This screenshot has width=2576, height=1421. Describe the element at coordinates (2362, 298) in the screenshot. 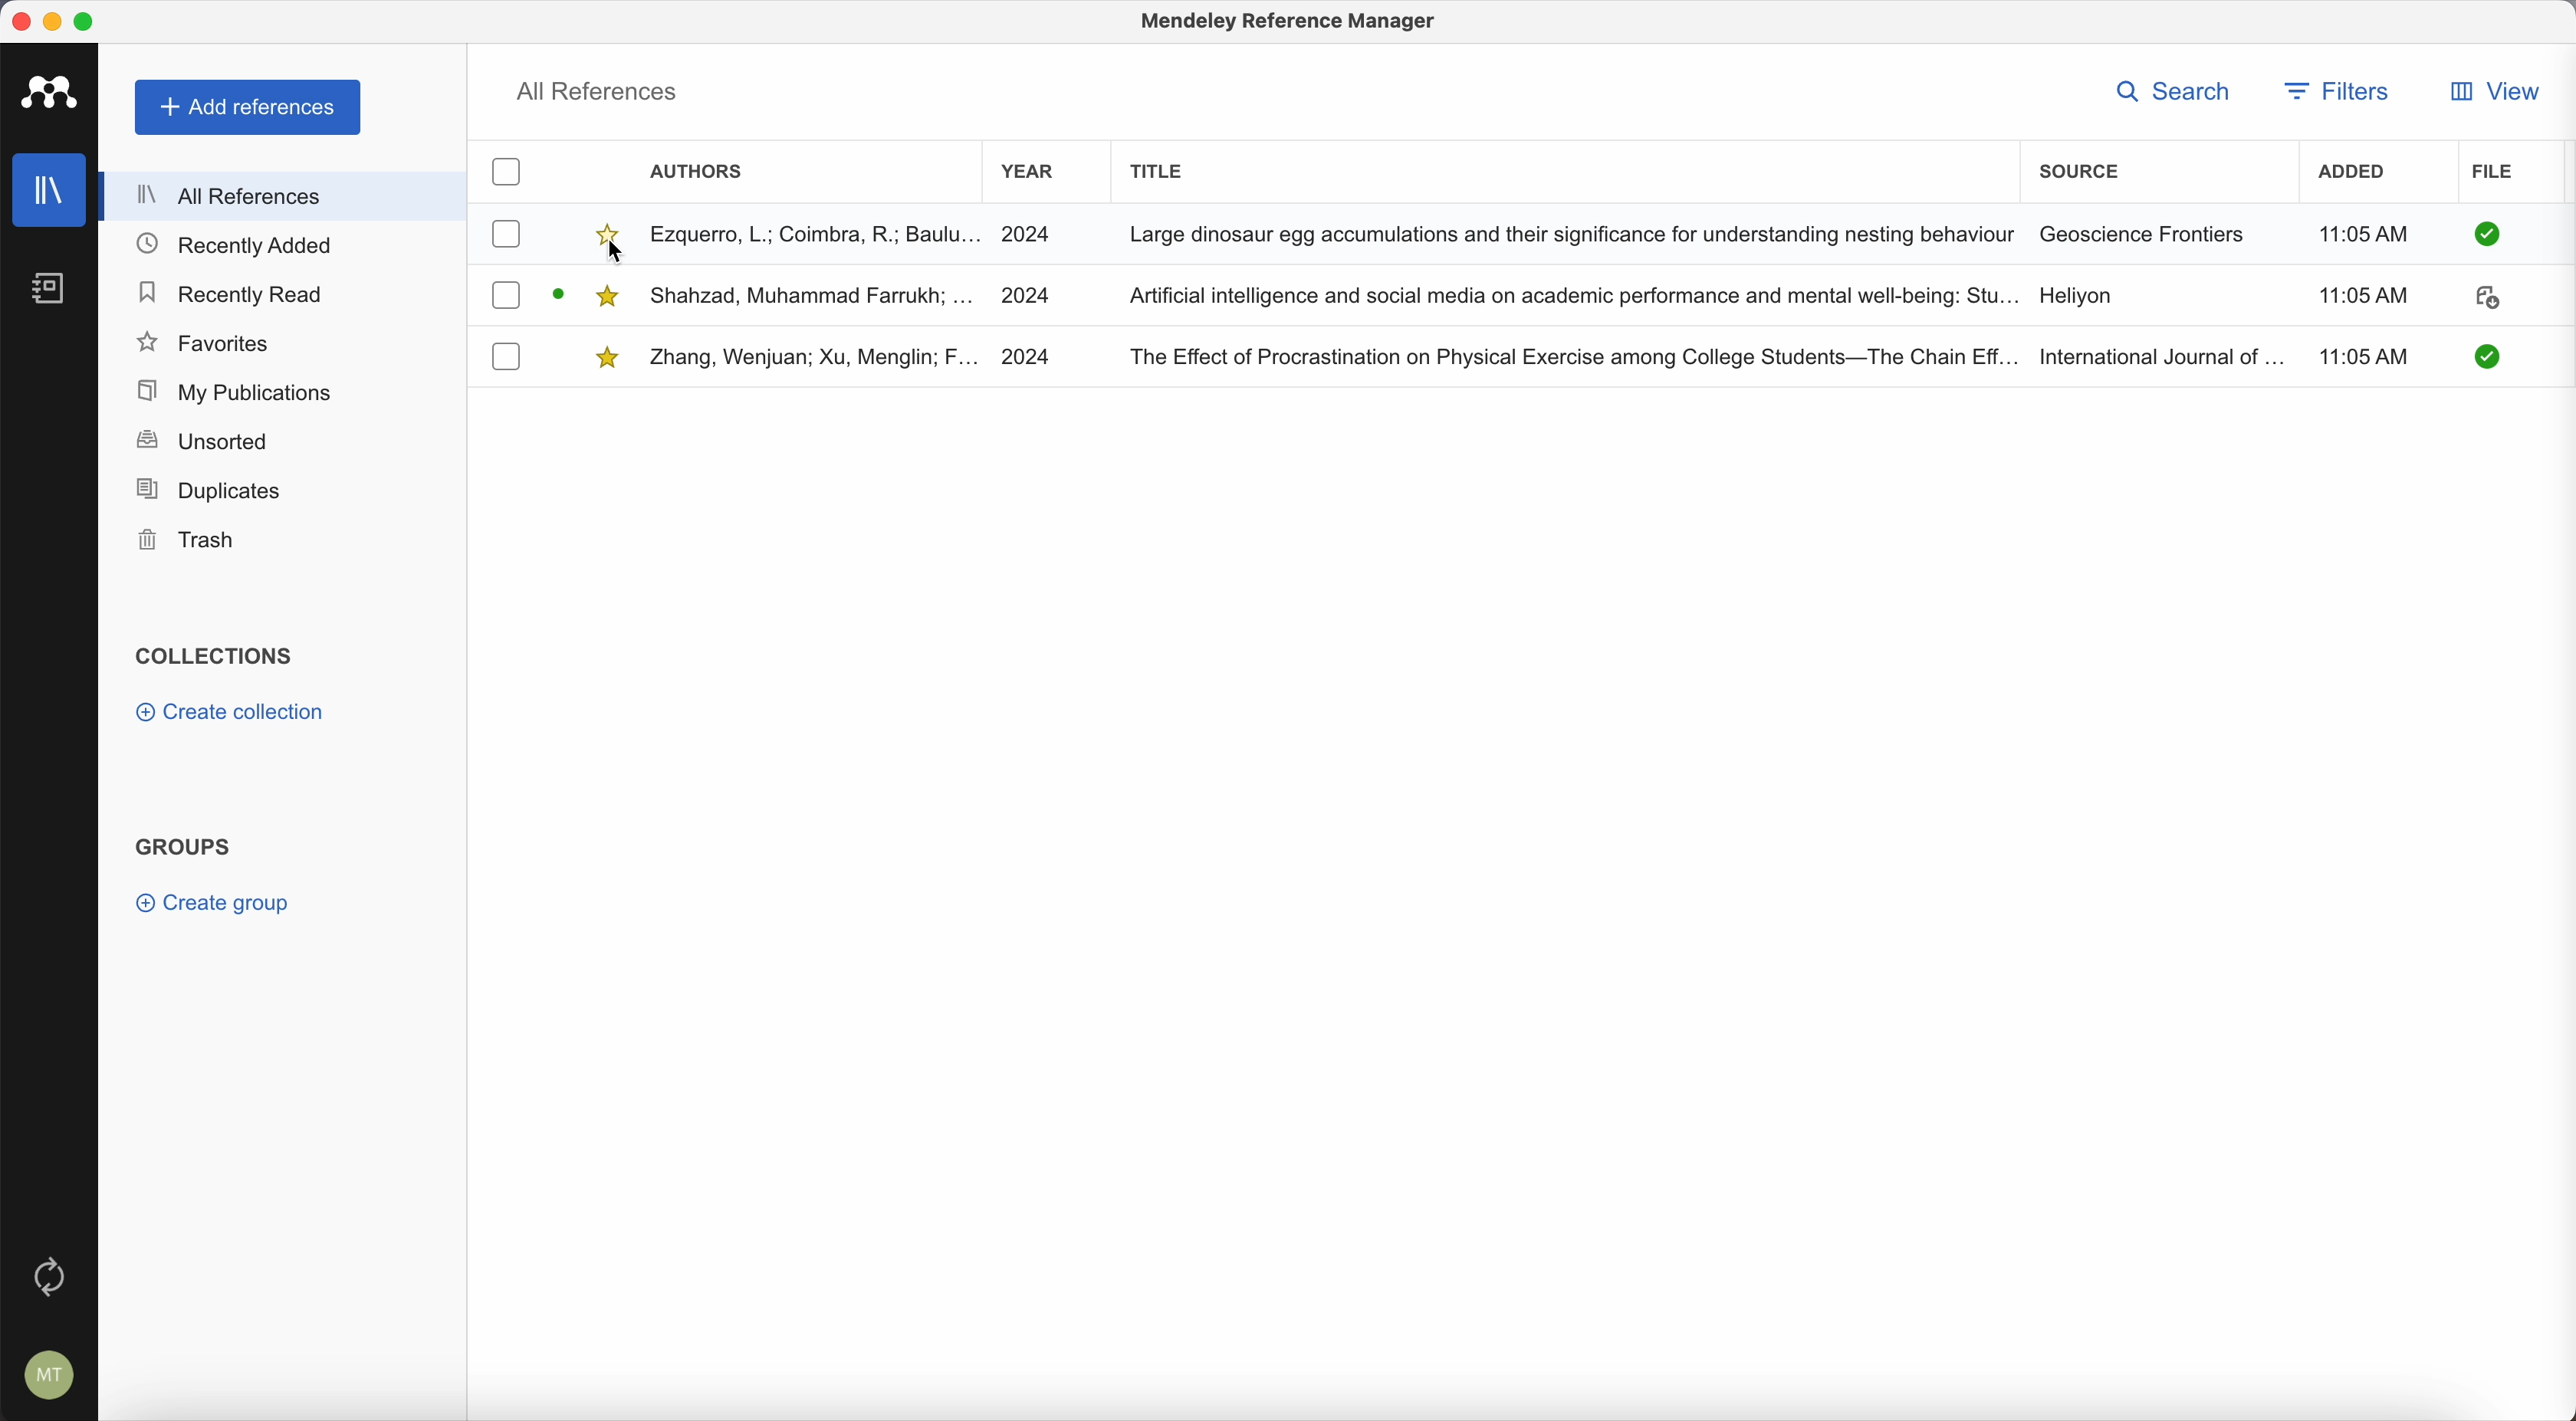

I see `11:05 AM` at that location.